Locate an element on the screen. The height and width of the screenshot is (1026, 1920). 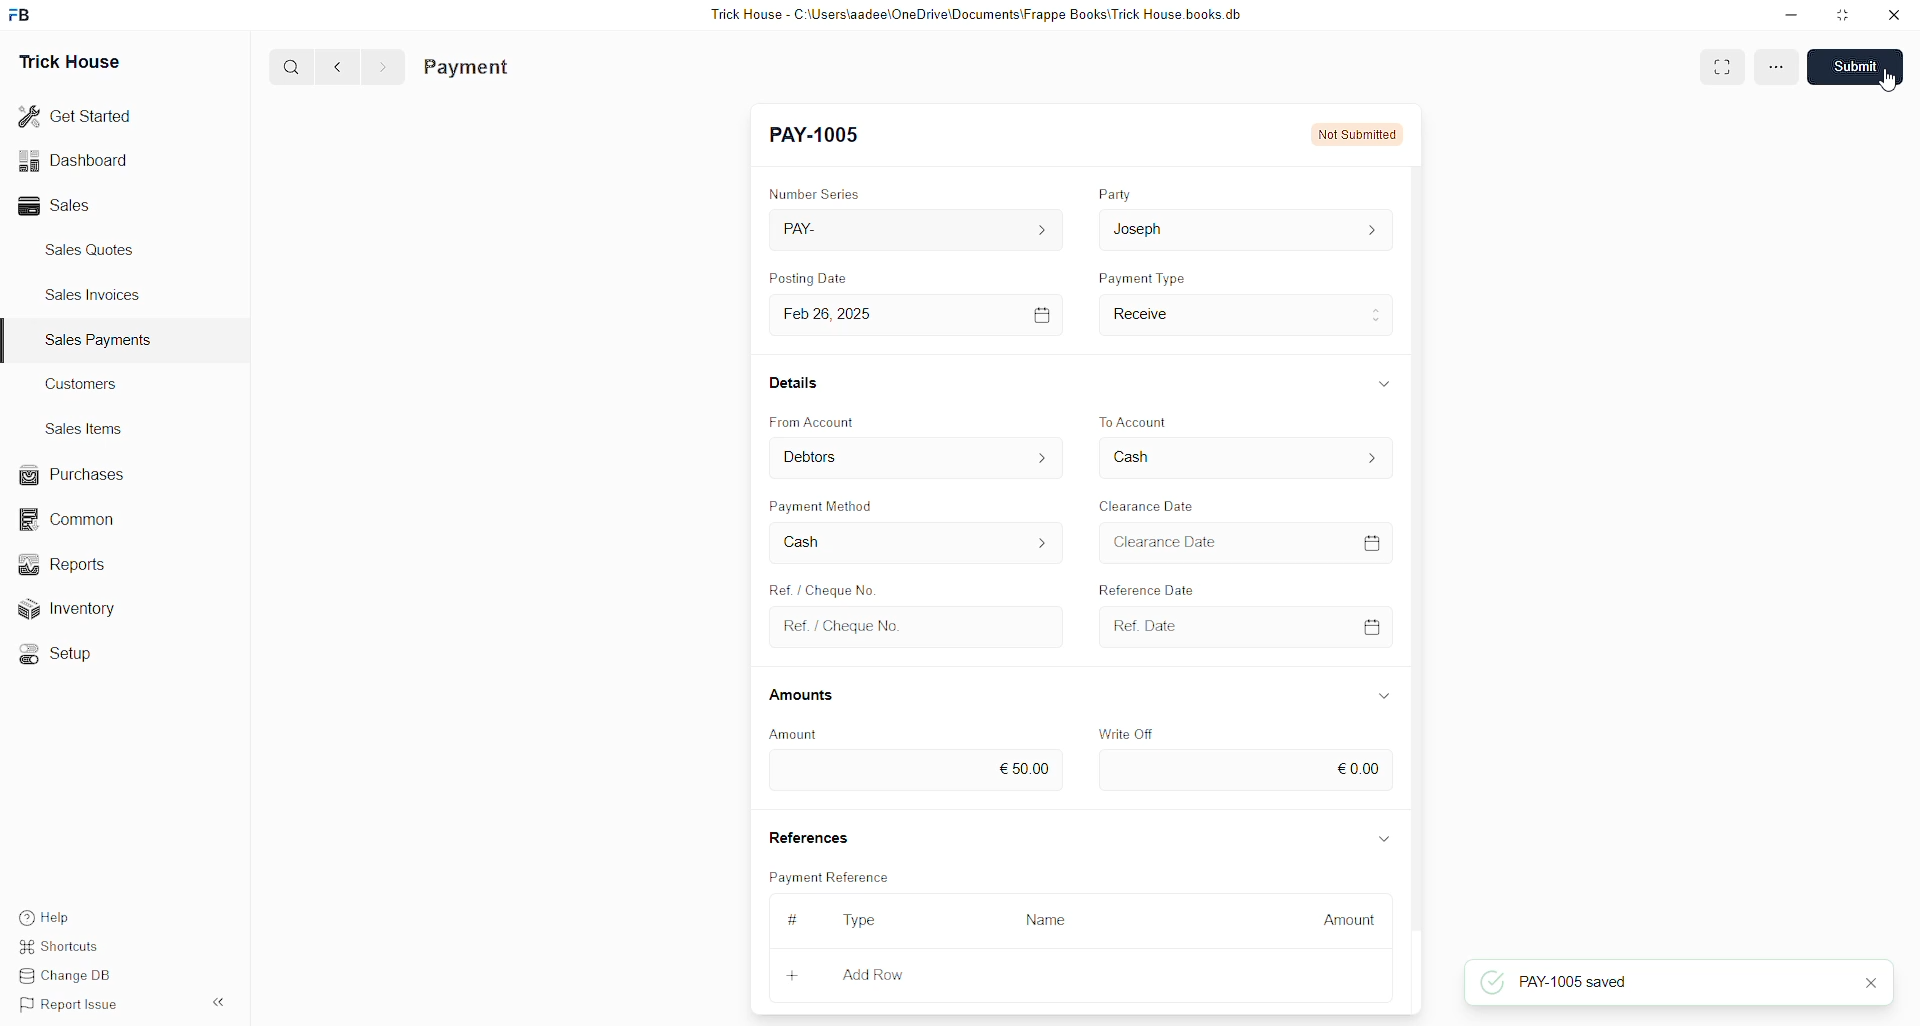
Sales is located at coordinates (60, 206).